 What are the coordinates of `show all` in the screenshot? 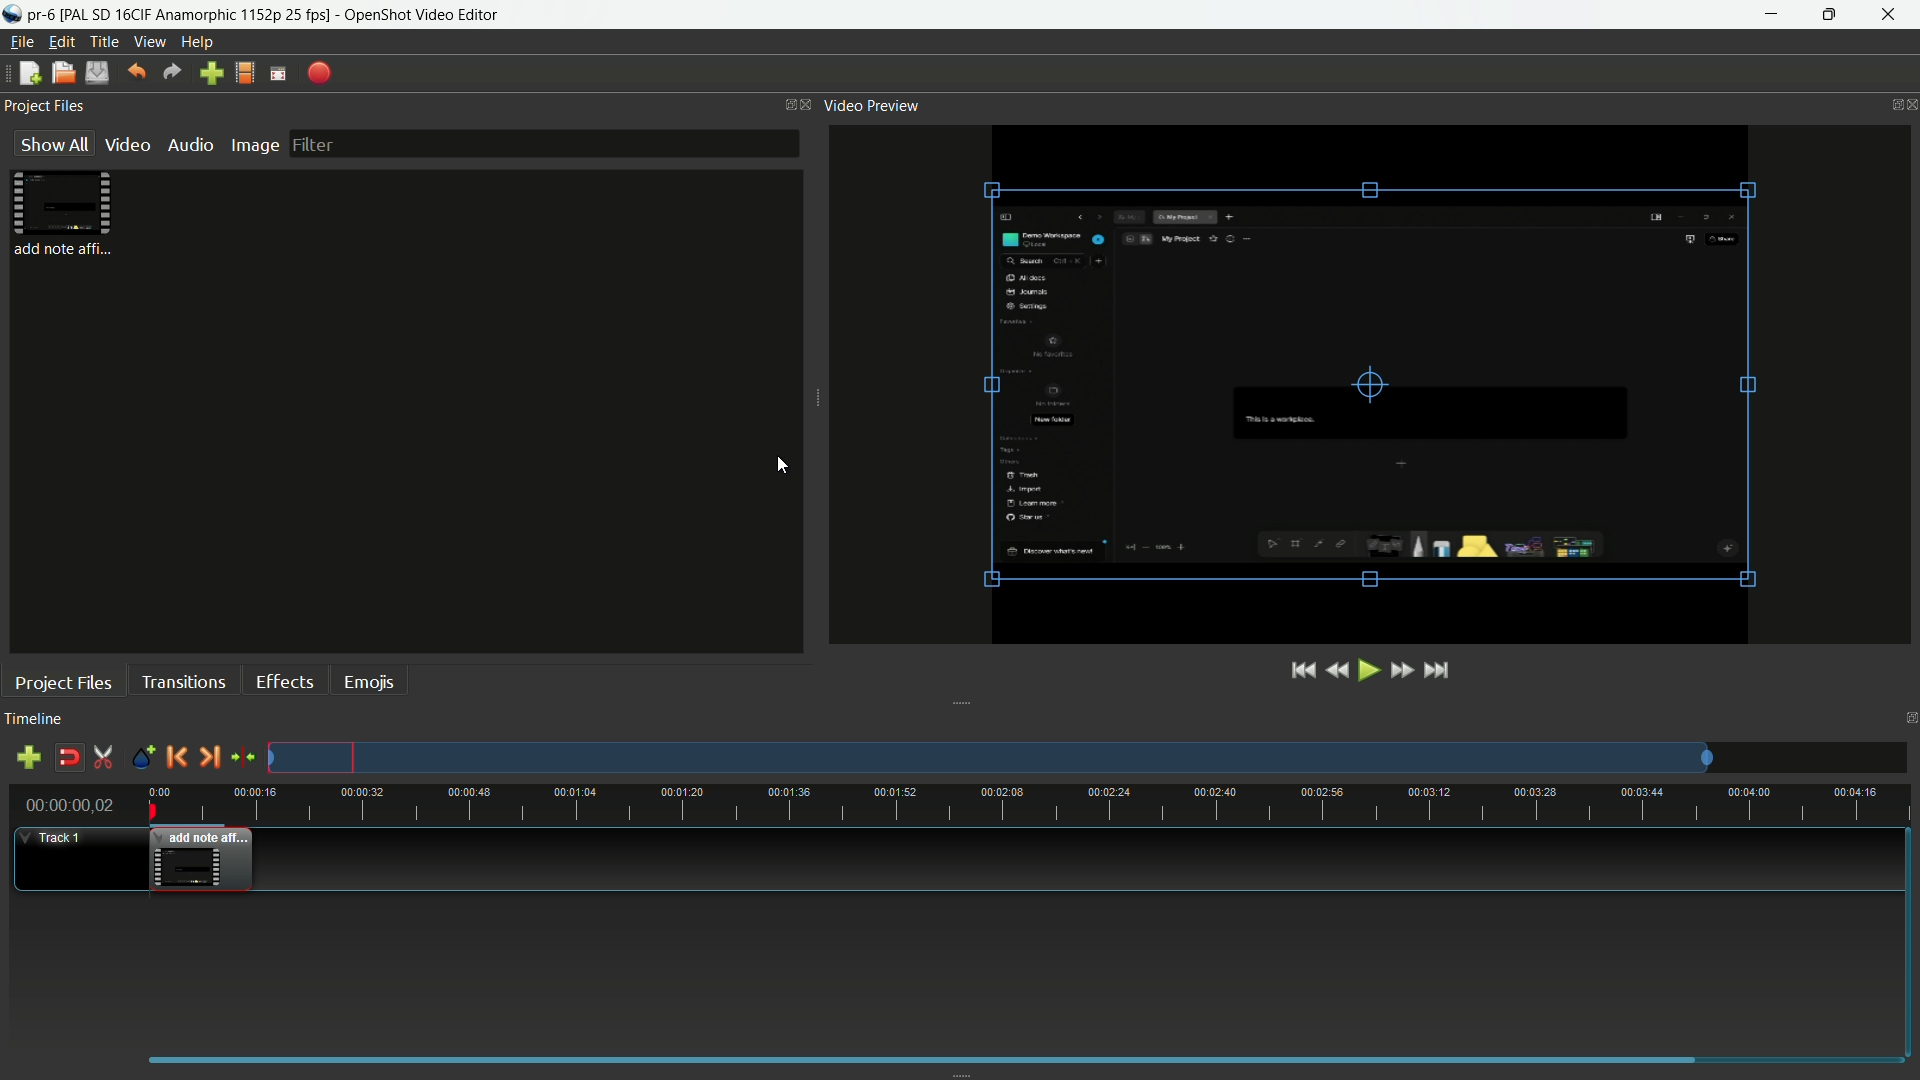 It's located at (52, 142).